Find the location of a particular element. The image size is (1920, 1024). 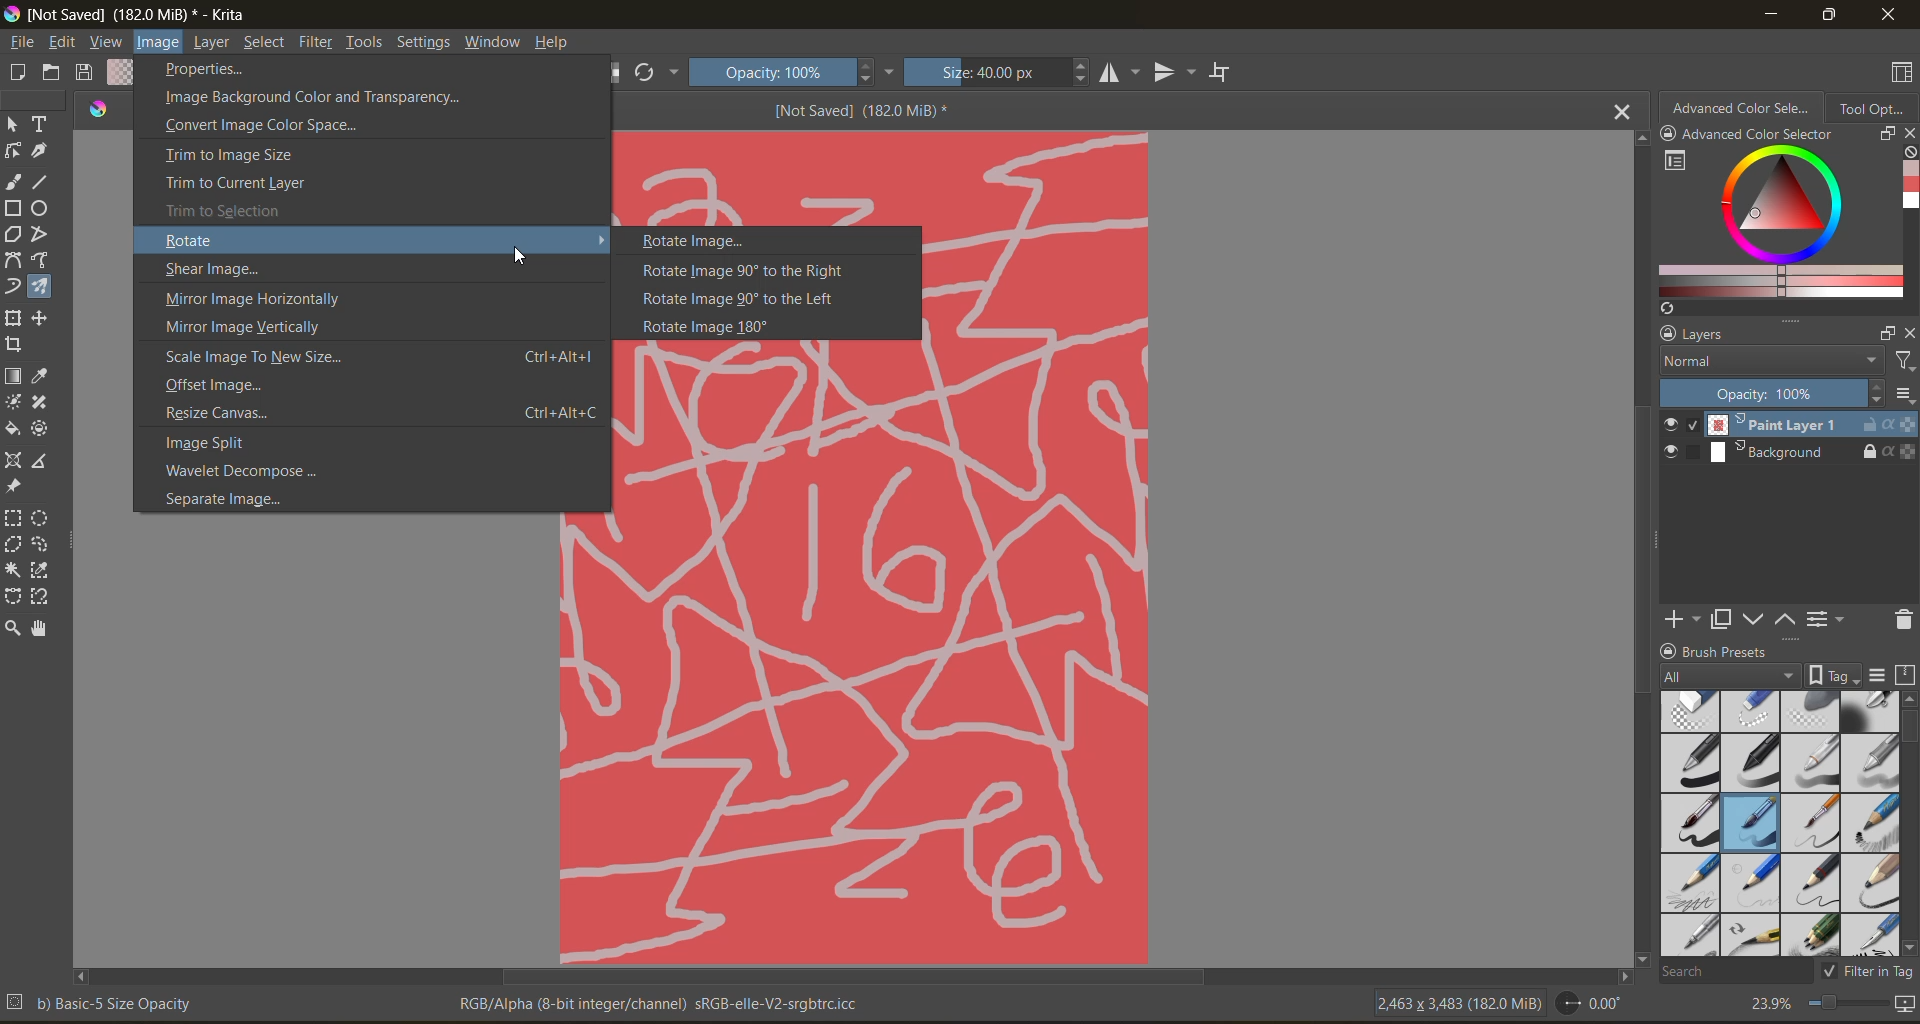

Scroll right is located at coordinates (1620, 974).